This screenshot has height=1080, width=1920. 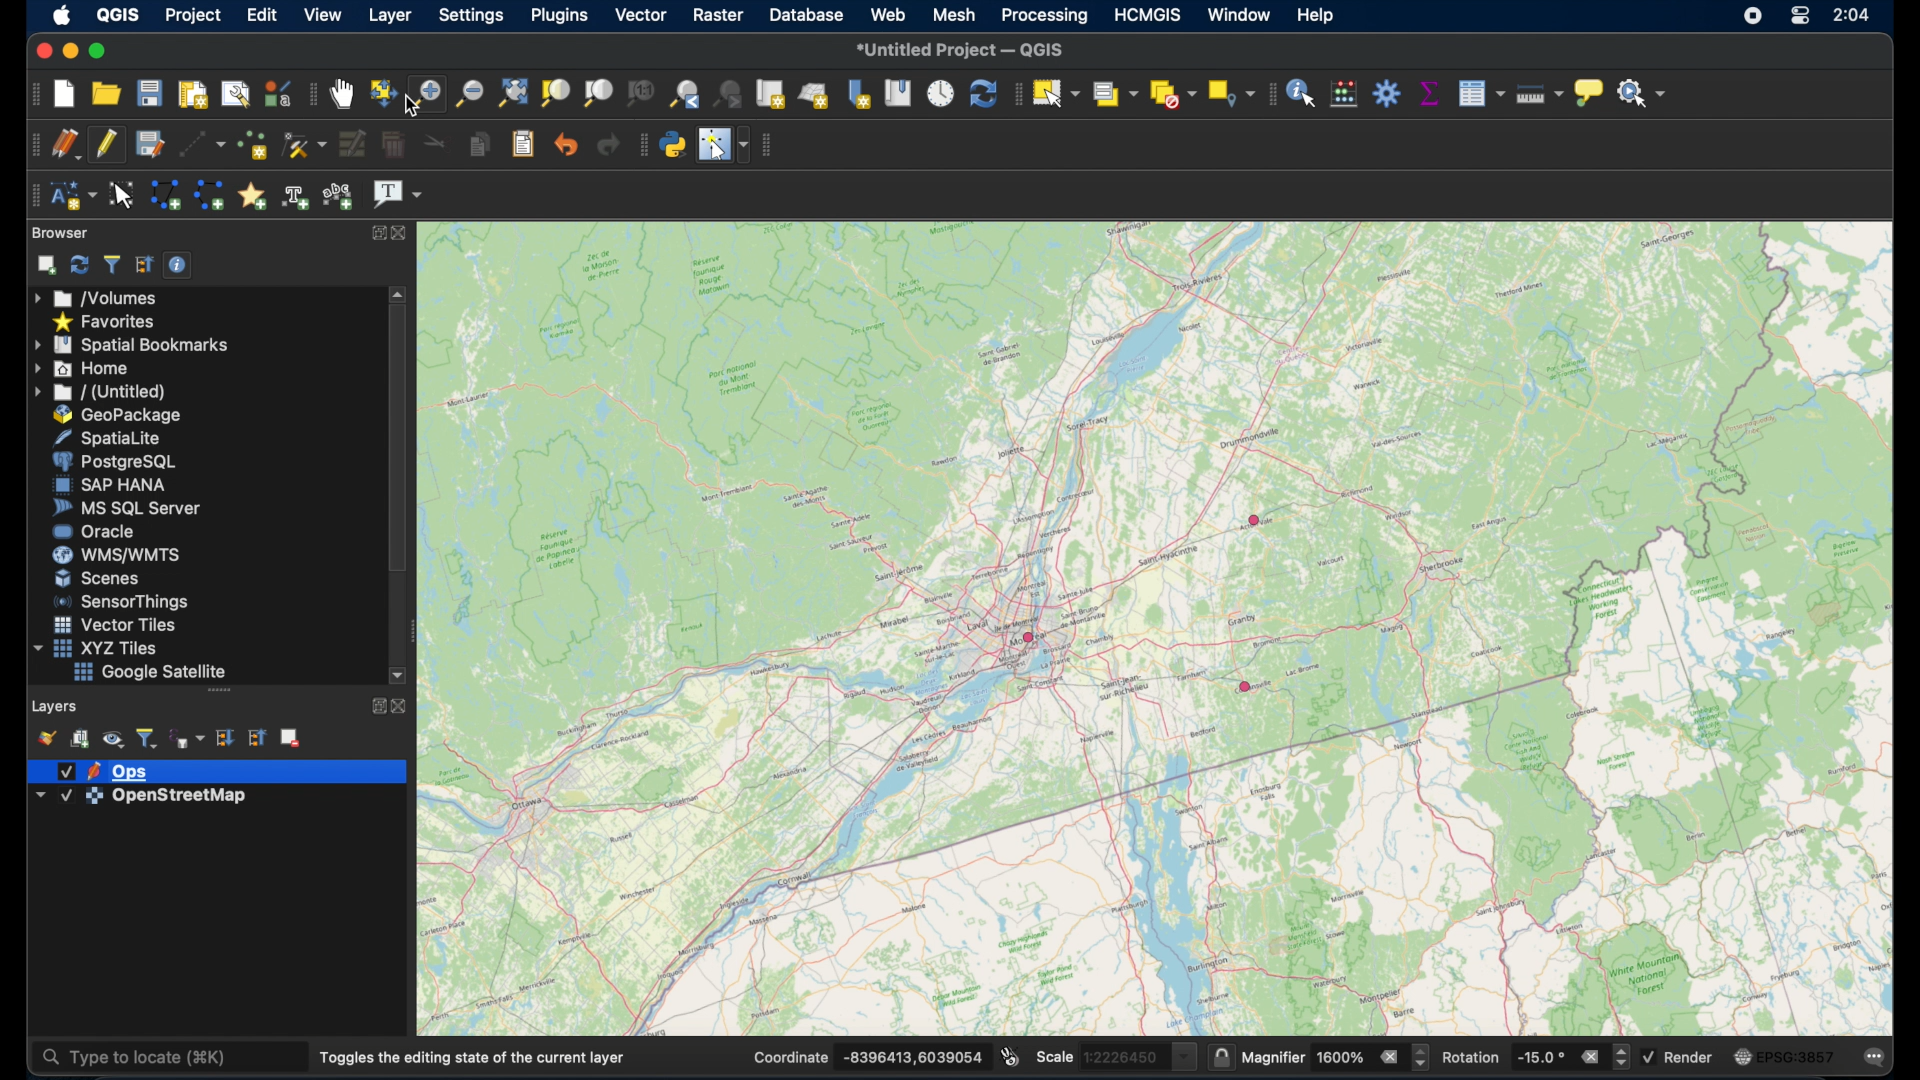 What do you see at coordinates (403, 234) in the screenshot?
I see `close browser` at bounding box center [403, 234].